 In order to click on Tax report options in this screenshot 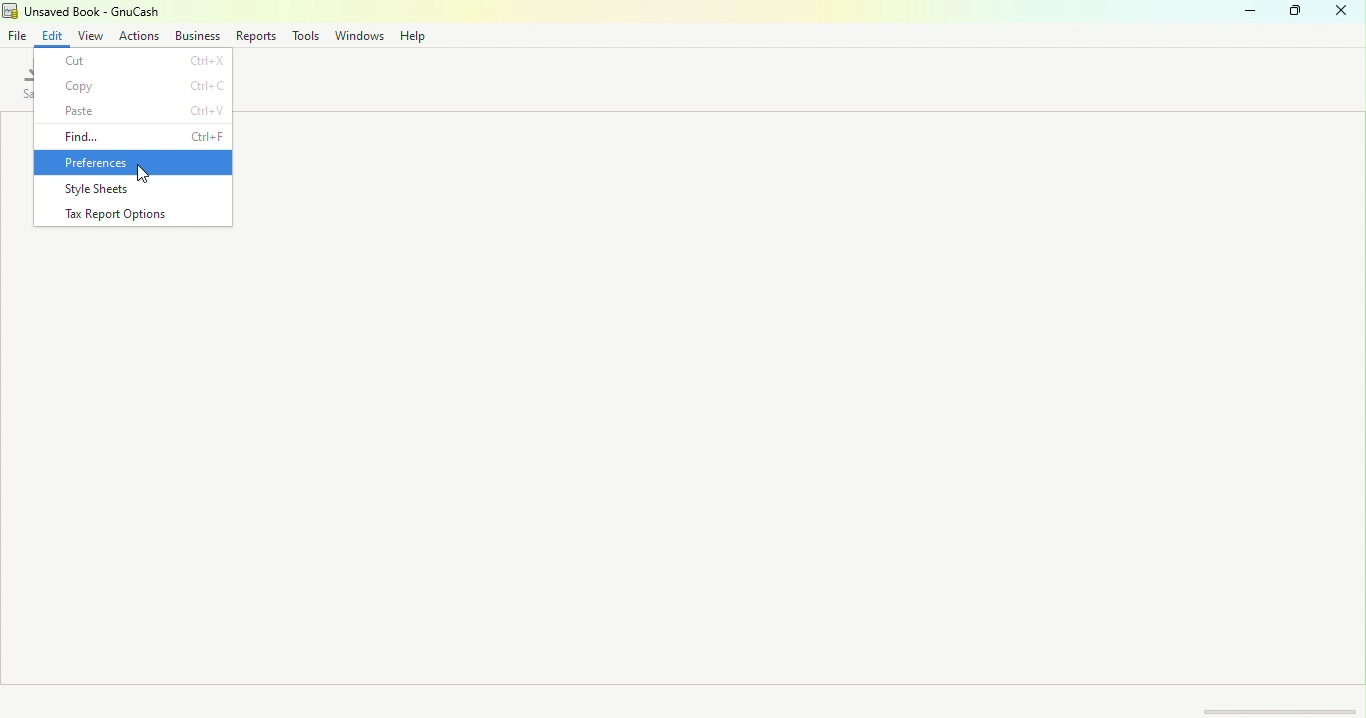, I will do `click(135, 212)`.